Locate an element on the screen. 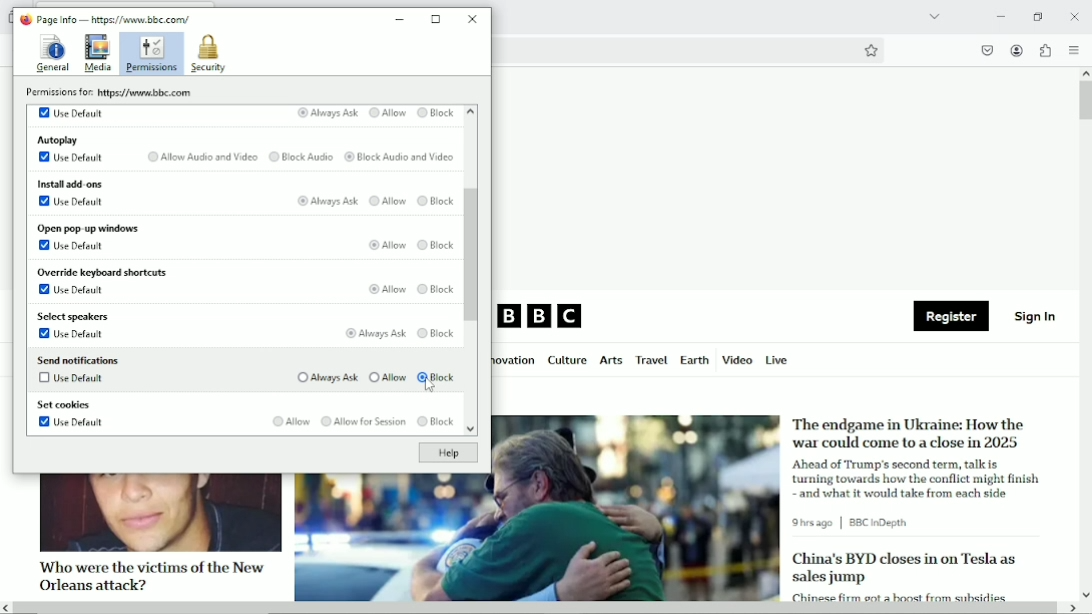  Block is located at coordinates (437, 245).